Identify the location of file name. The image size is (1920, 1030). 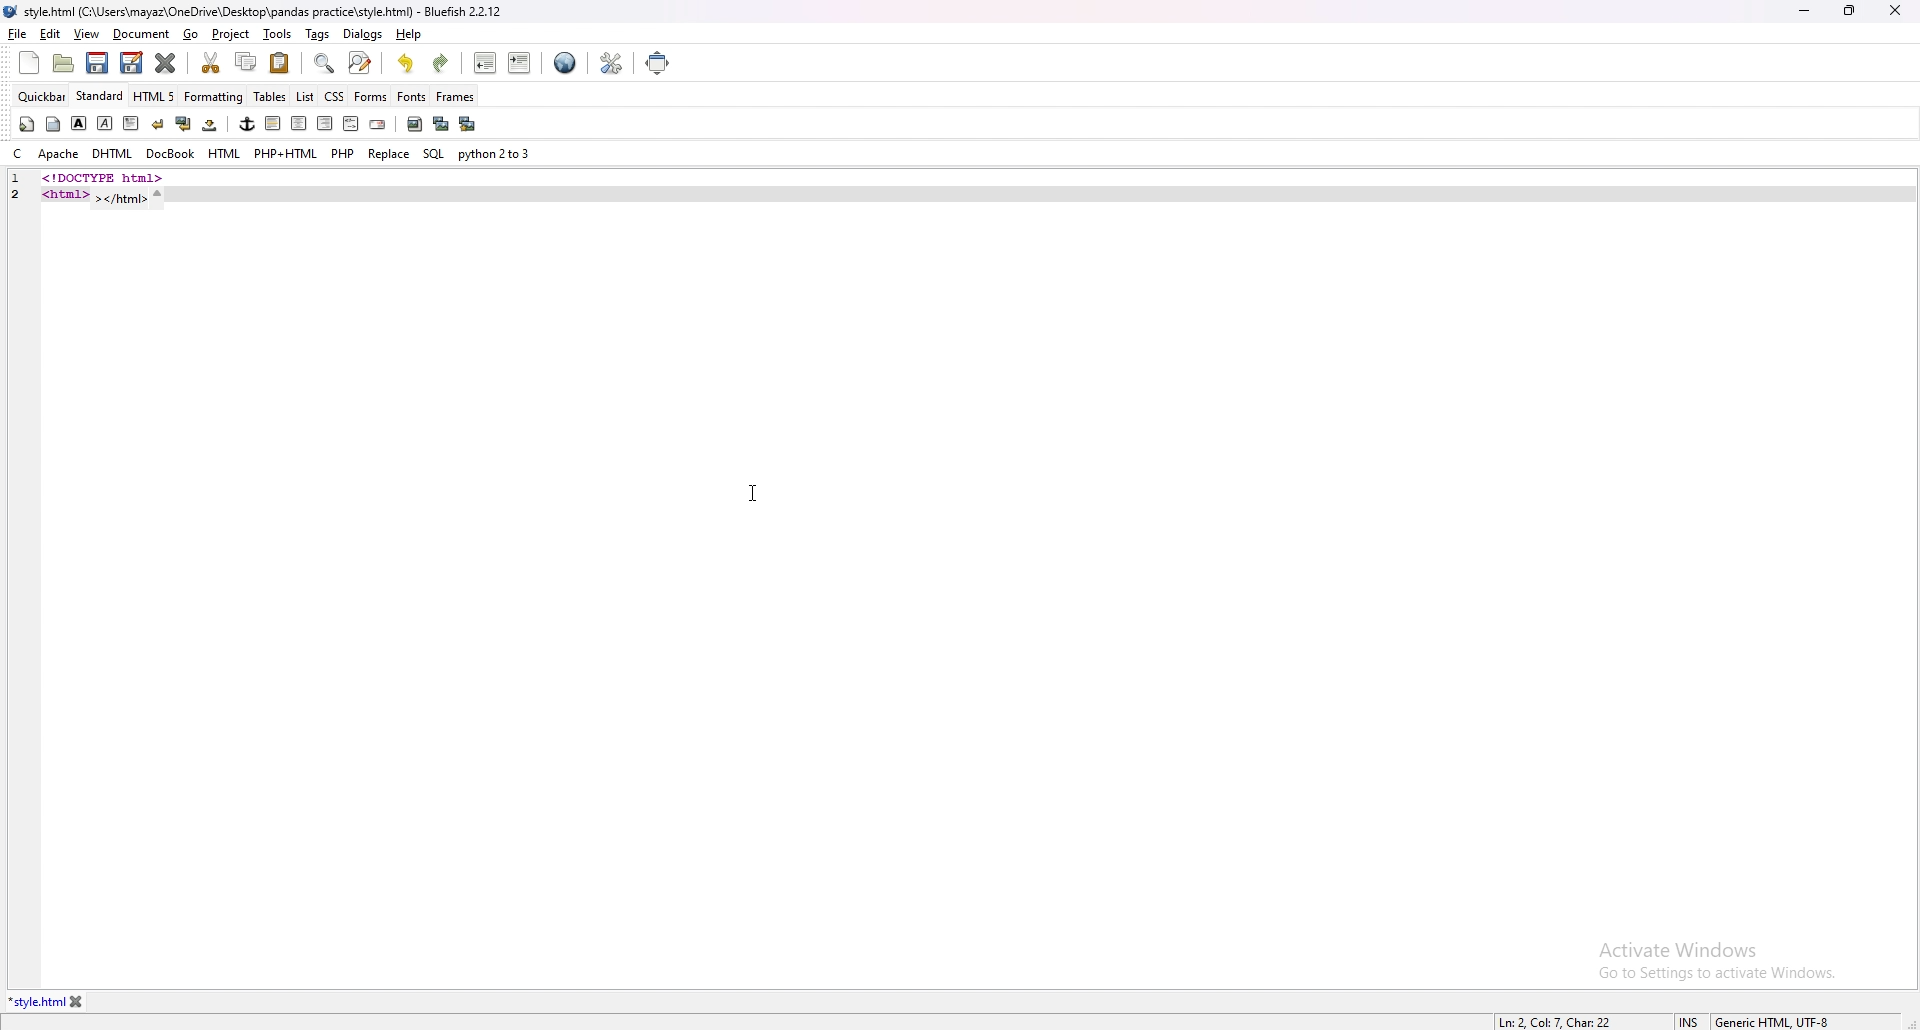
(256, 13).